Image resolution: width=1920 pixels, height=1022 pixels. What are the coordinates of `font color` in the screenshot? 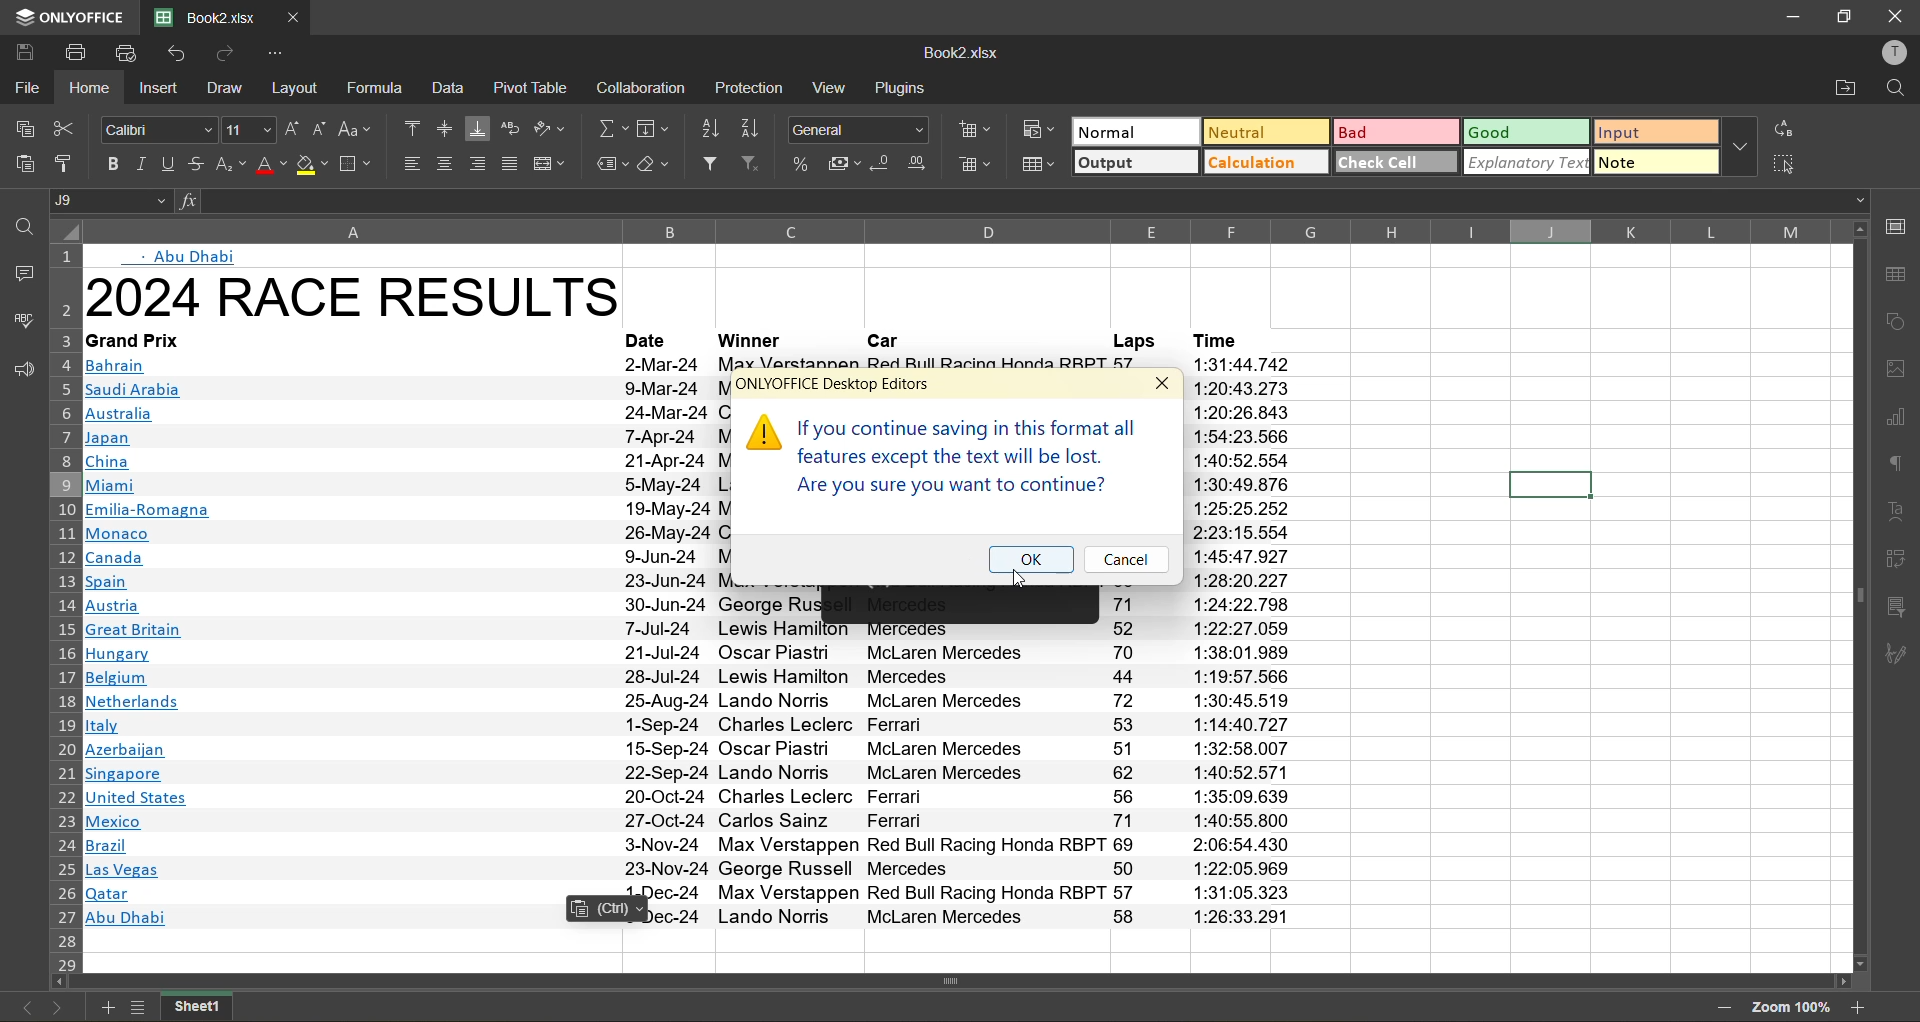 It's located at (275, 162).